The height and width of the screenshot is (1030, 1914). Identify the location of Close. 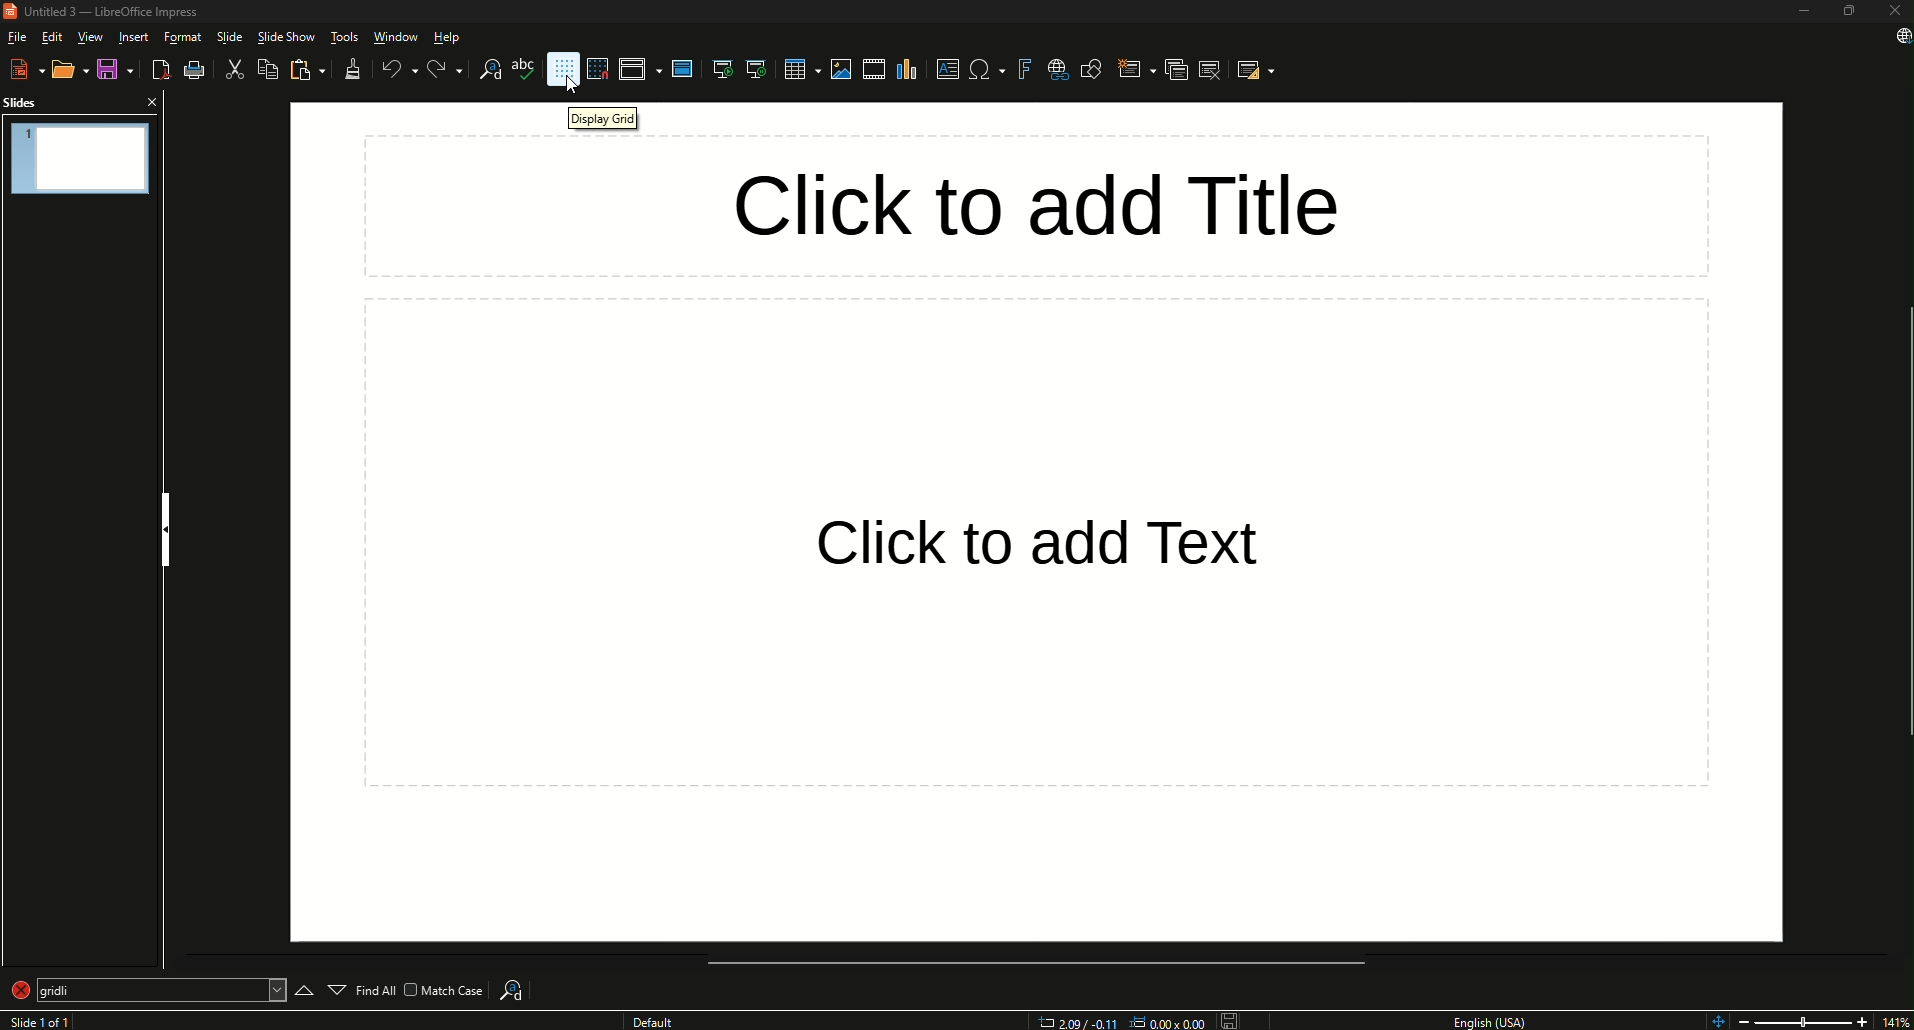
(1895, 13).